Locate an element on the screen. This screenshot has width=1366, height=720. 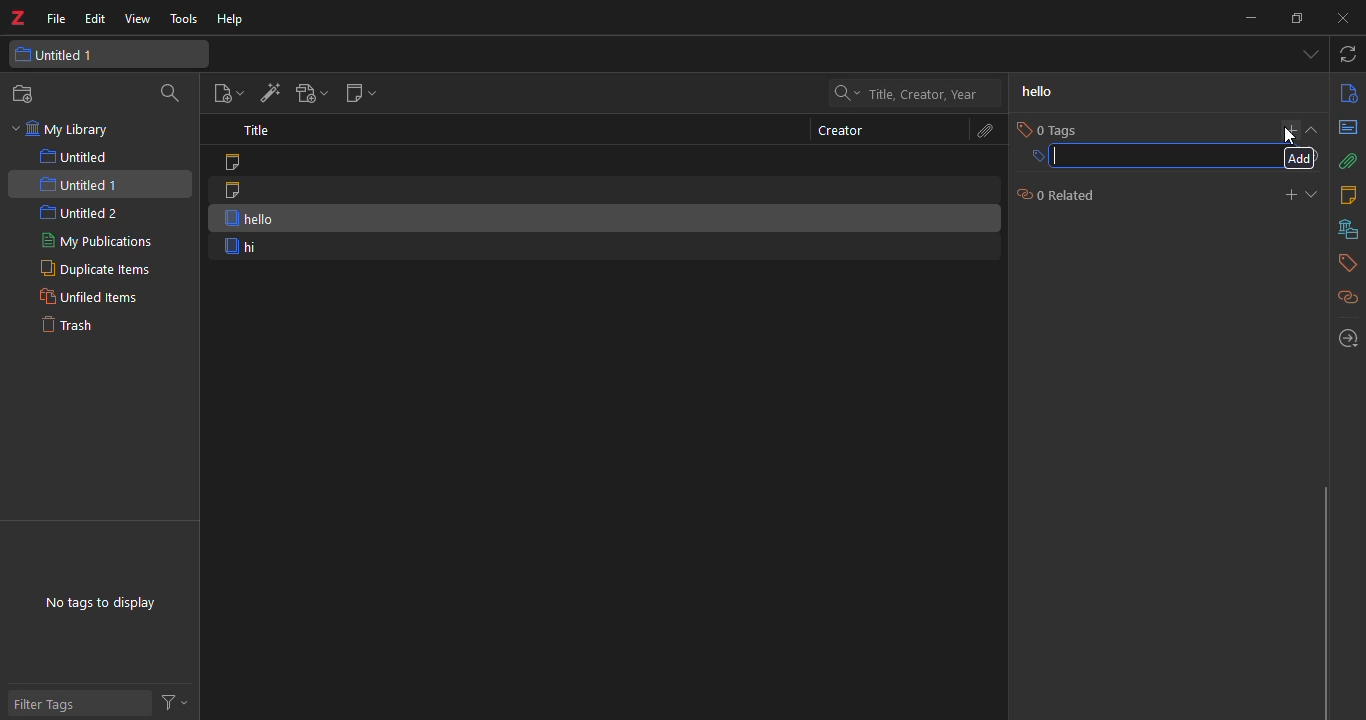
attach is located at coordinates (983, 131).